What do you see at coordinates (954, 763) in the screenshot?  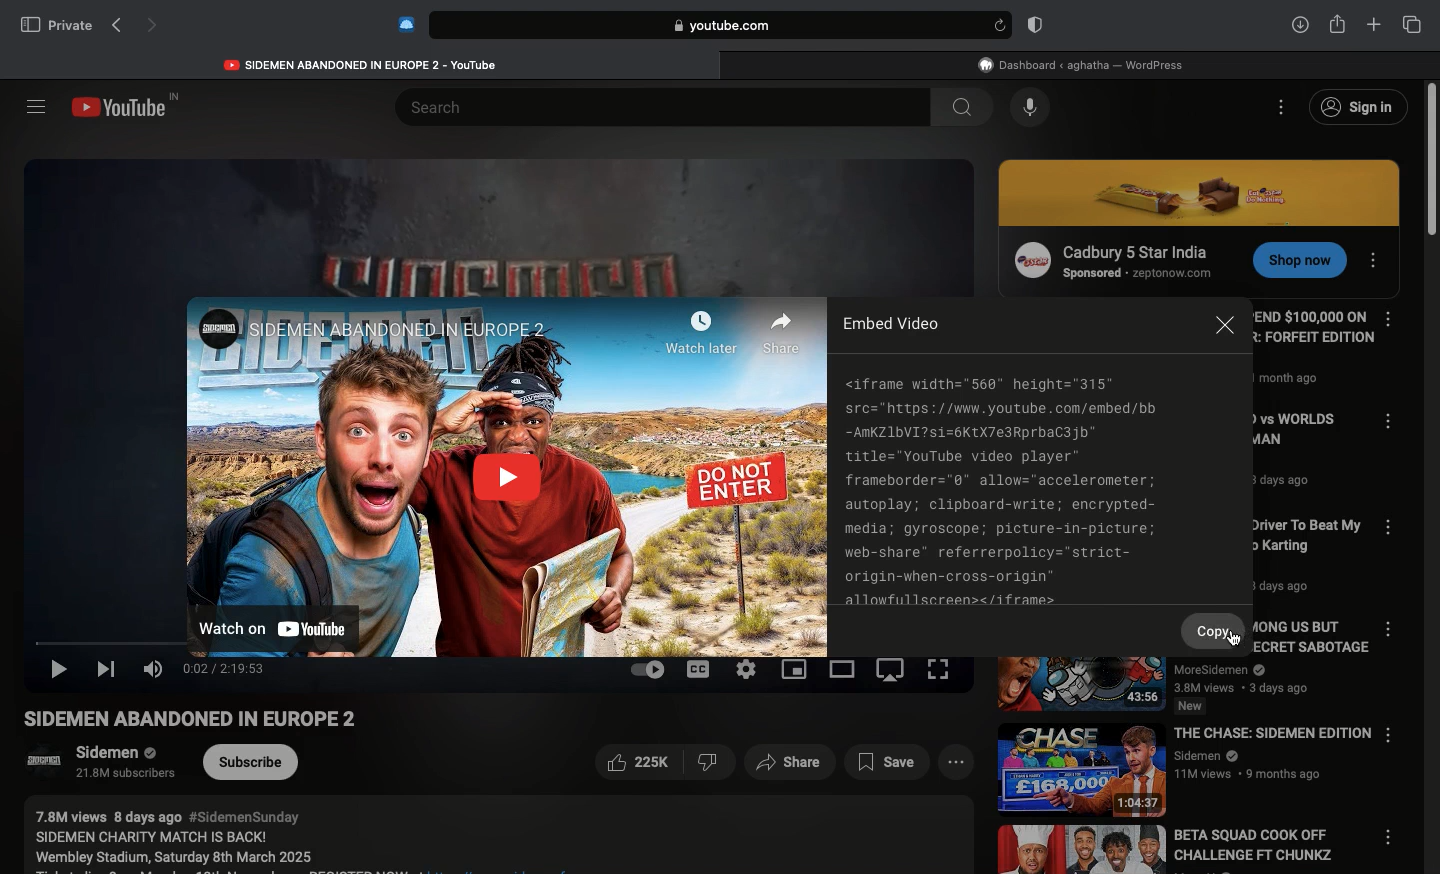 I see `View more` at bounding box center [954, 763].